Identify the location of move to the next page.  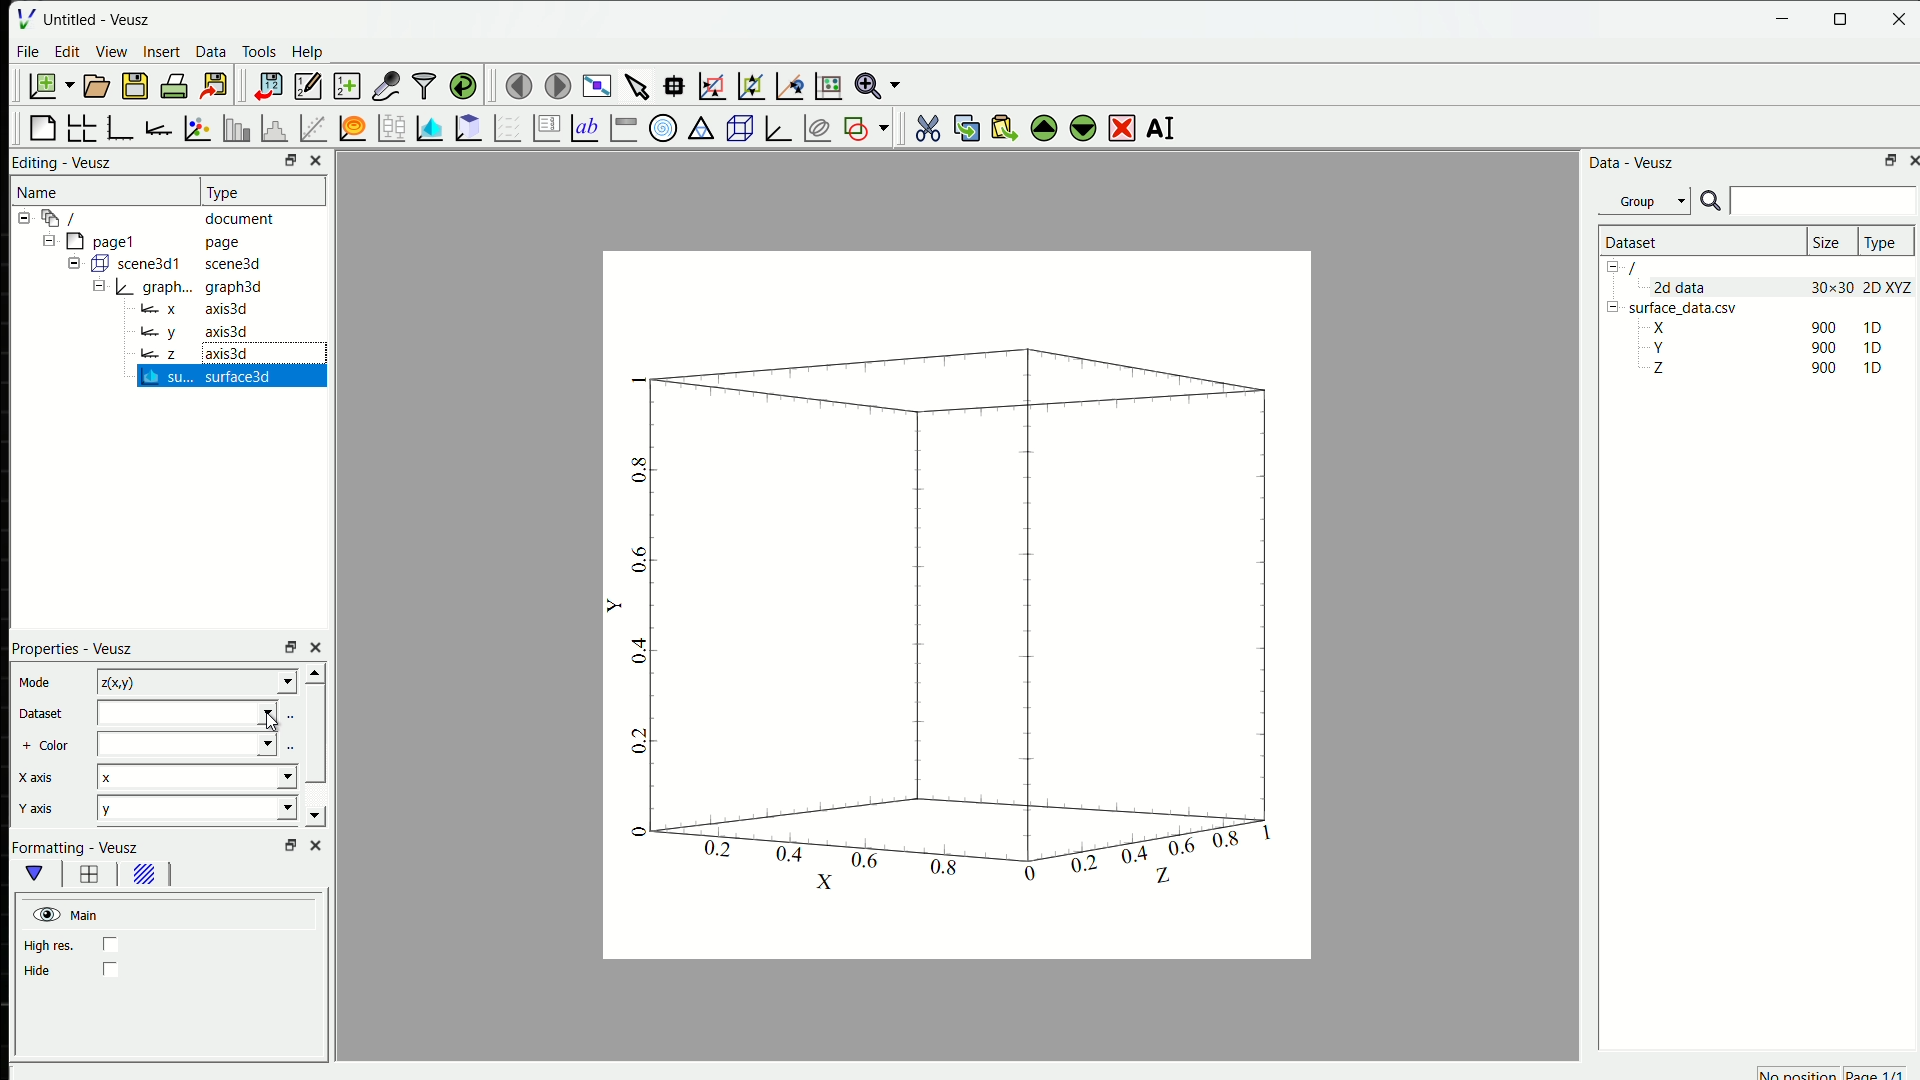
(557, 86).